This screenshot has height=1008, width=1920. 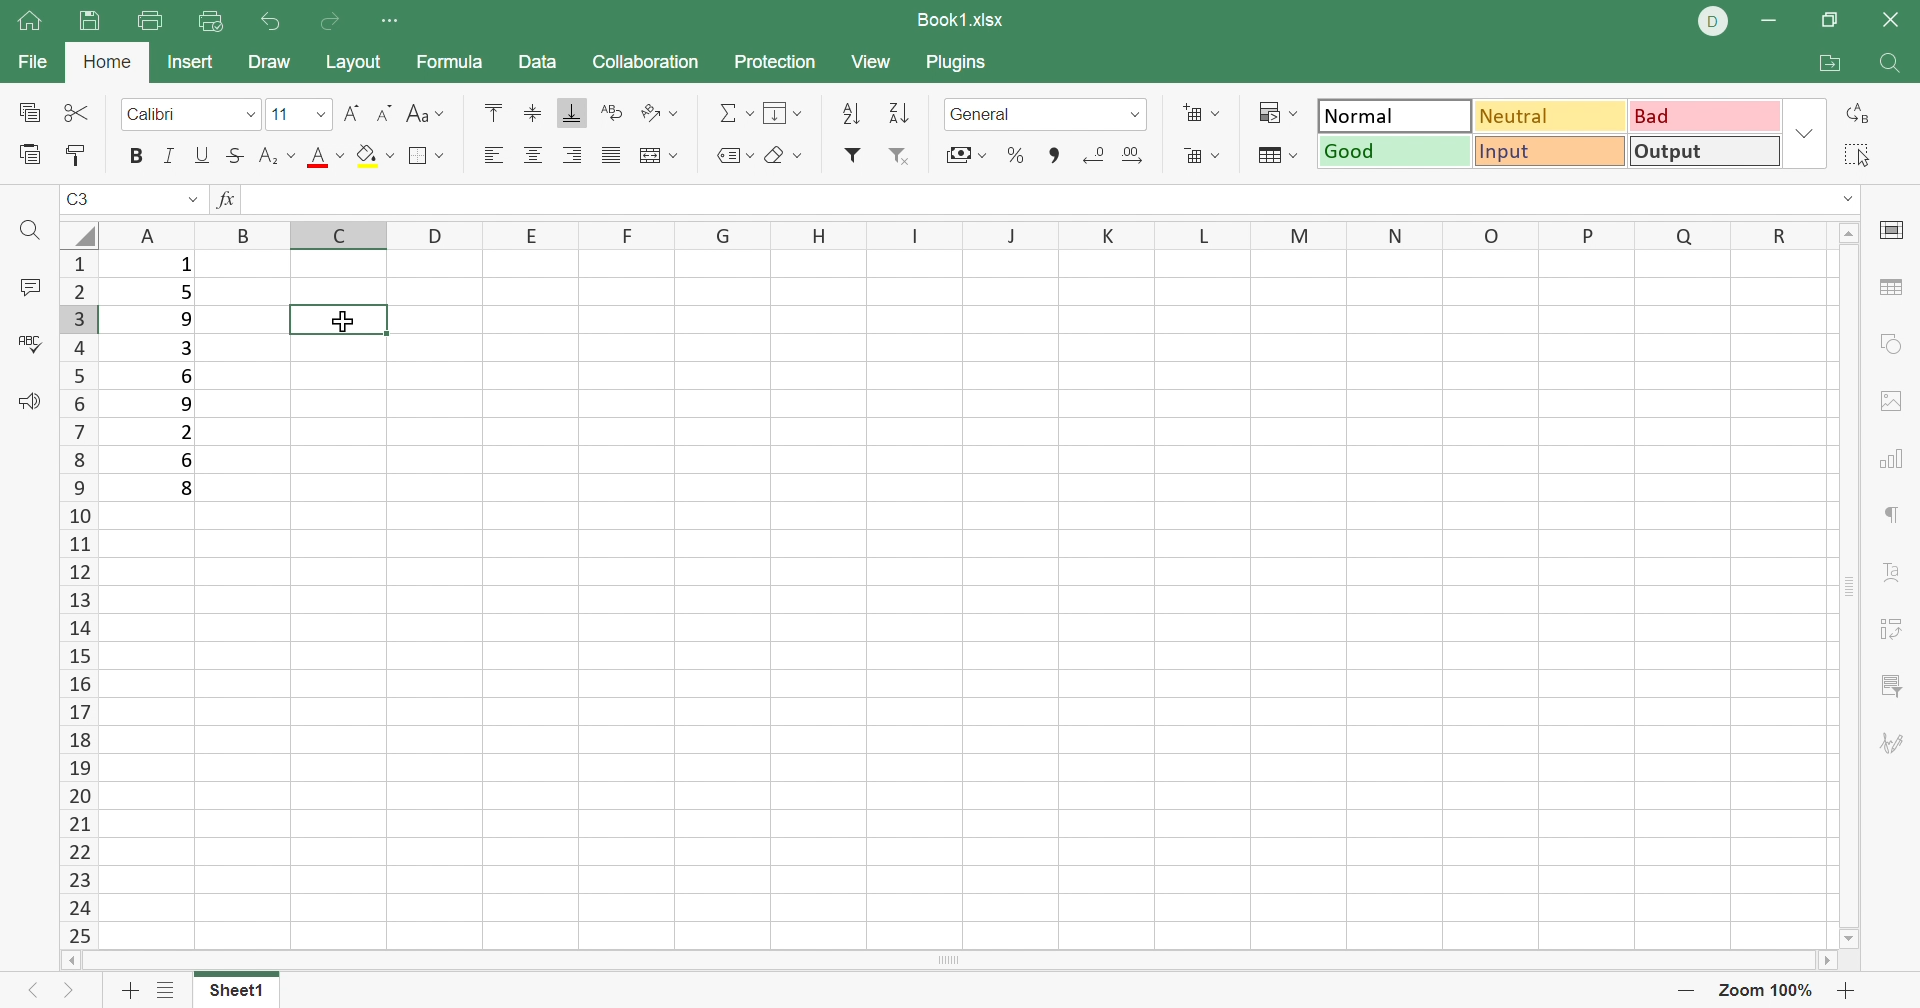 What do you see at coordinates (1888, 404) in the screenshot?
I see `Image settings` at bounding box center [1888, 404].